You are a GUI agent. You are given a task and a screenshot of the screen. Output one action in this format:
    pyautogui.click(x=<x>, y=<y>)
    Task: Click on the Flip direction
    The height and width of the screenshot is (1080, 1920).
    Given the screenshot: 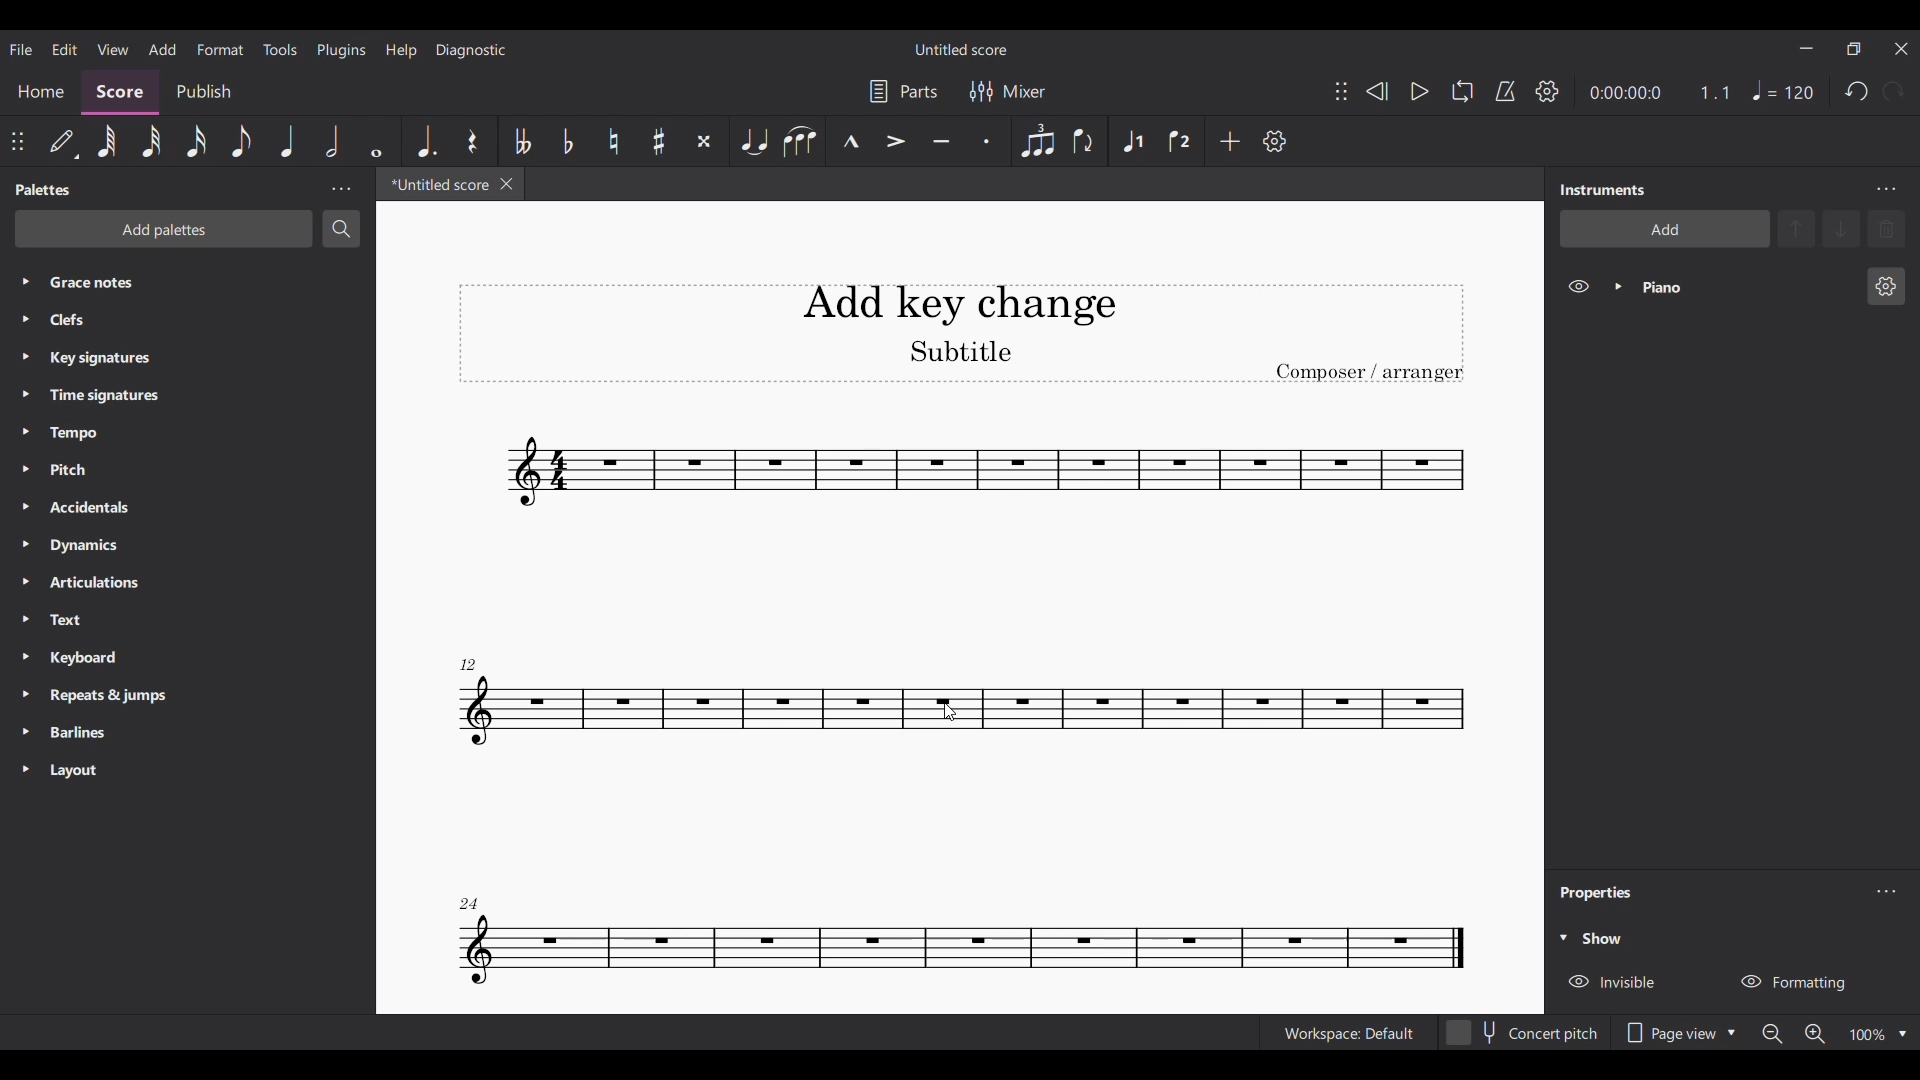 What is the action you would take?
    pyautogui.click(x=1082, y=140)
    